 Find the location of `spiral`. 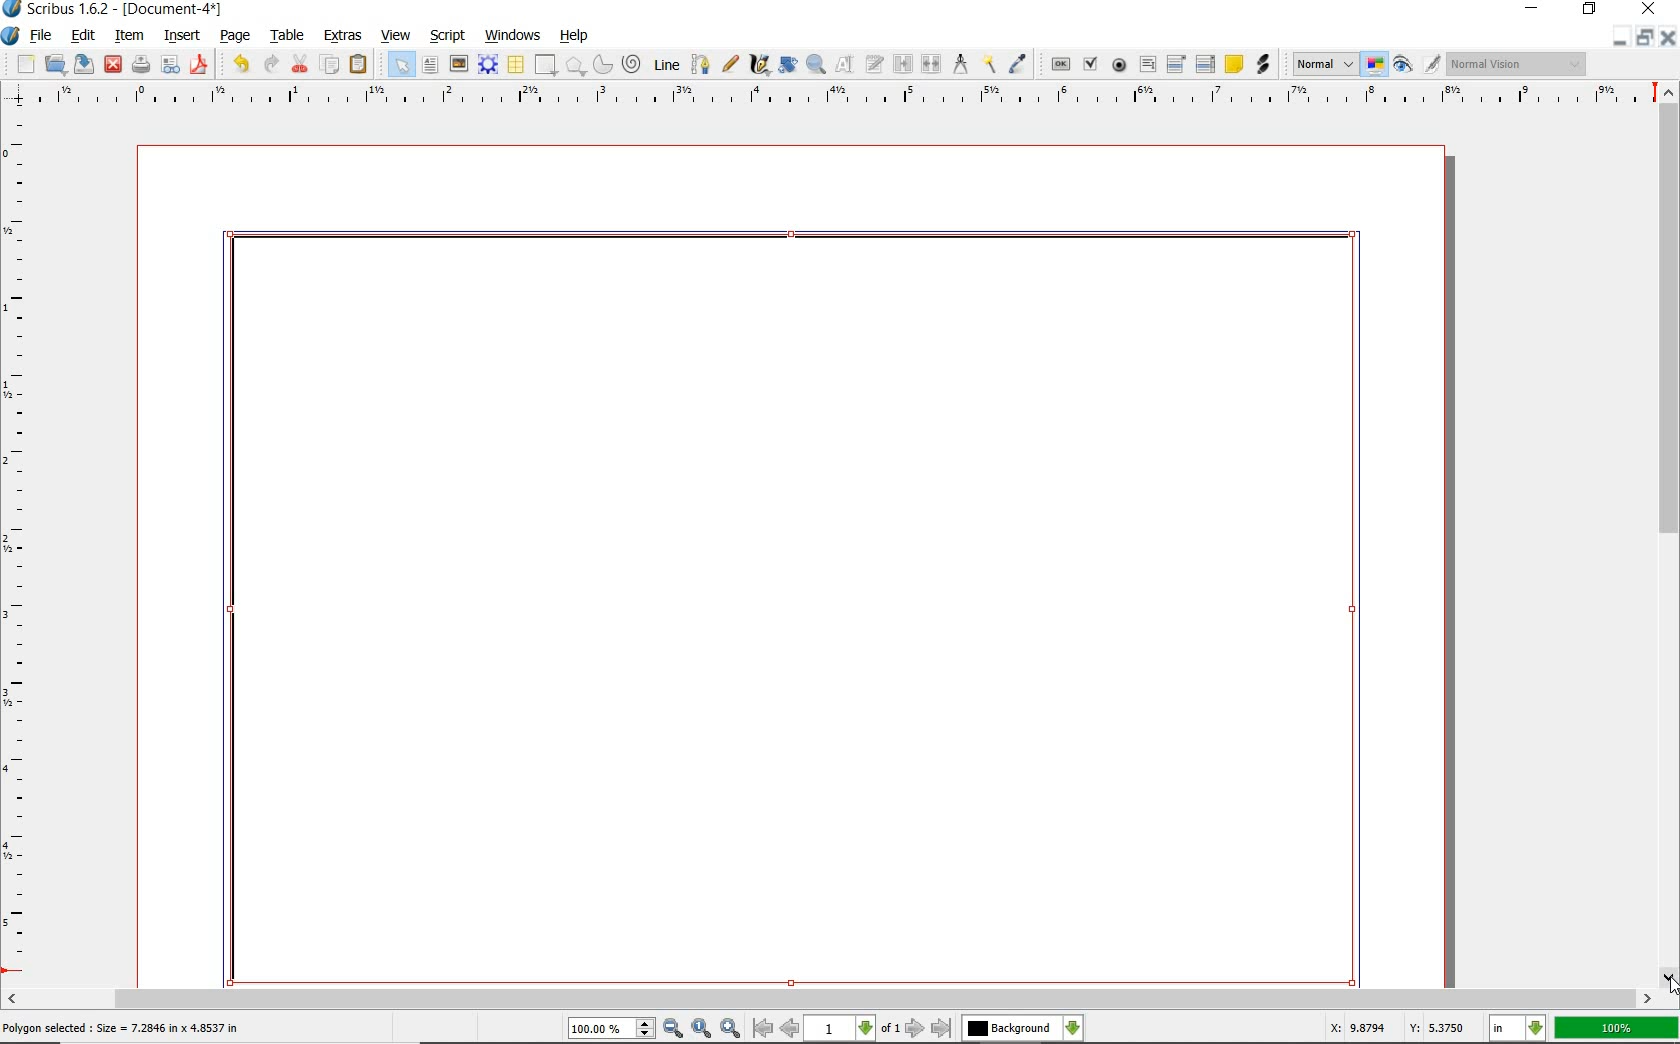

spiral is located at coordinates (633, 64).